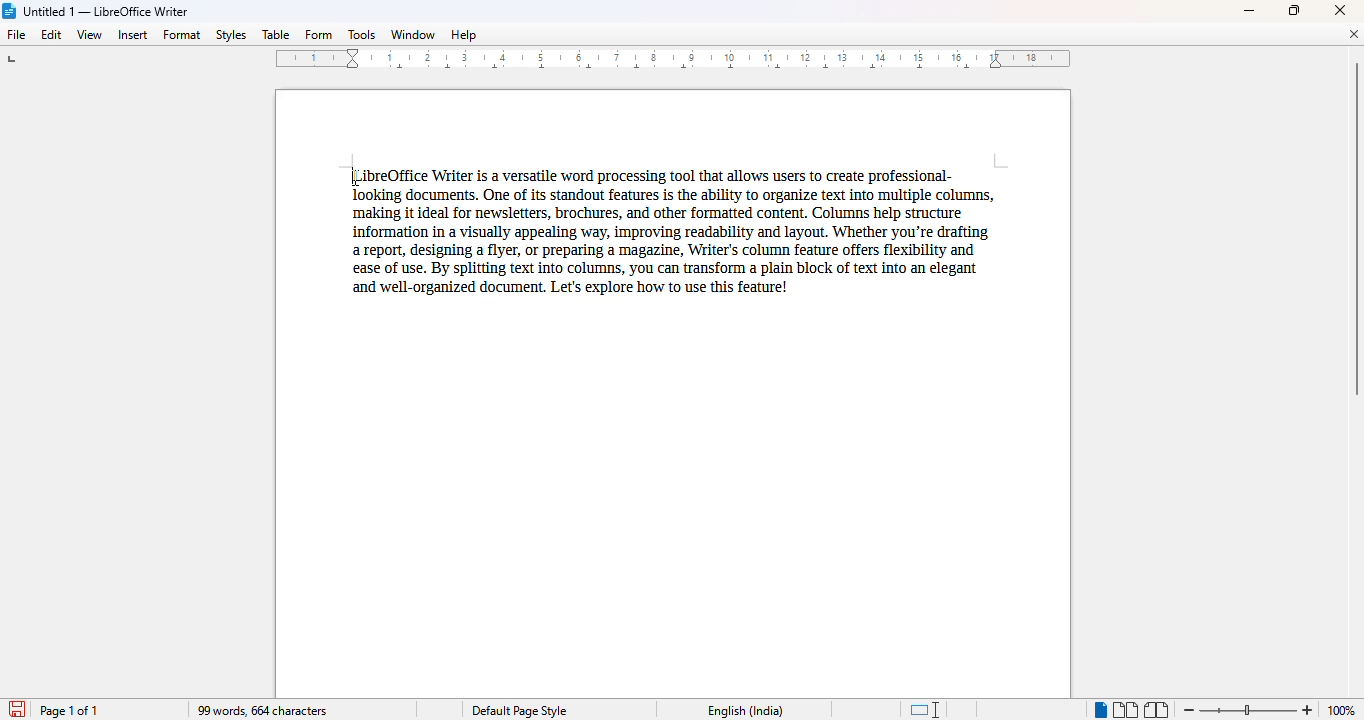 This screenshot has width=1364, height=720. Describe the element at coordinates (413, 34) in the screenshot. I see `window` at that location.